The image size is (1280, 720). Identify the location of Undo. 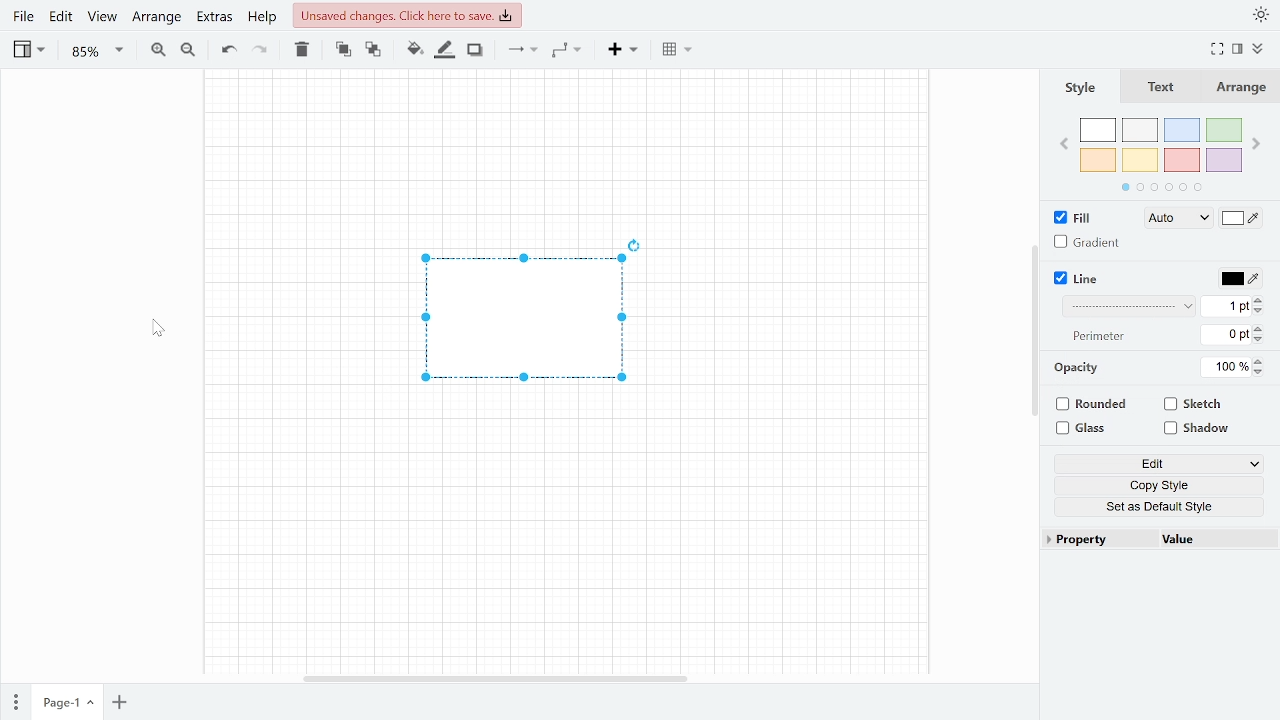
(226, 50).